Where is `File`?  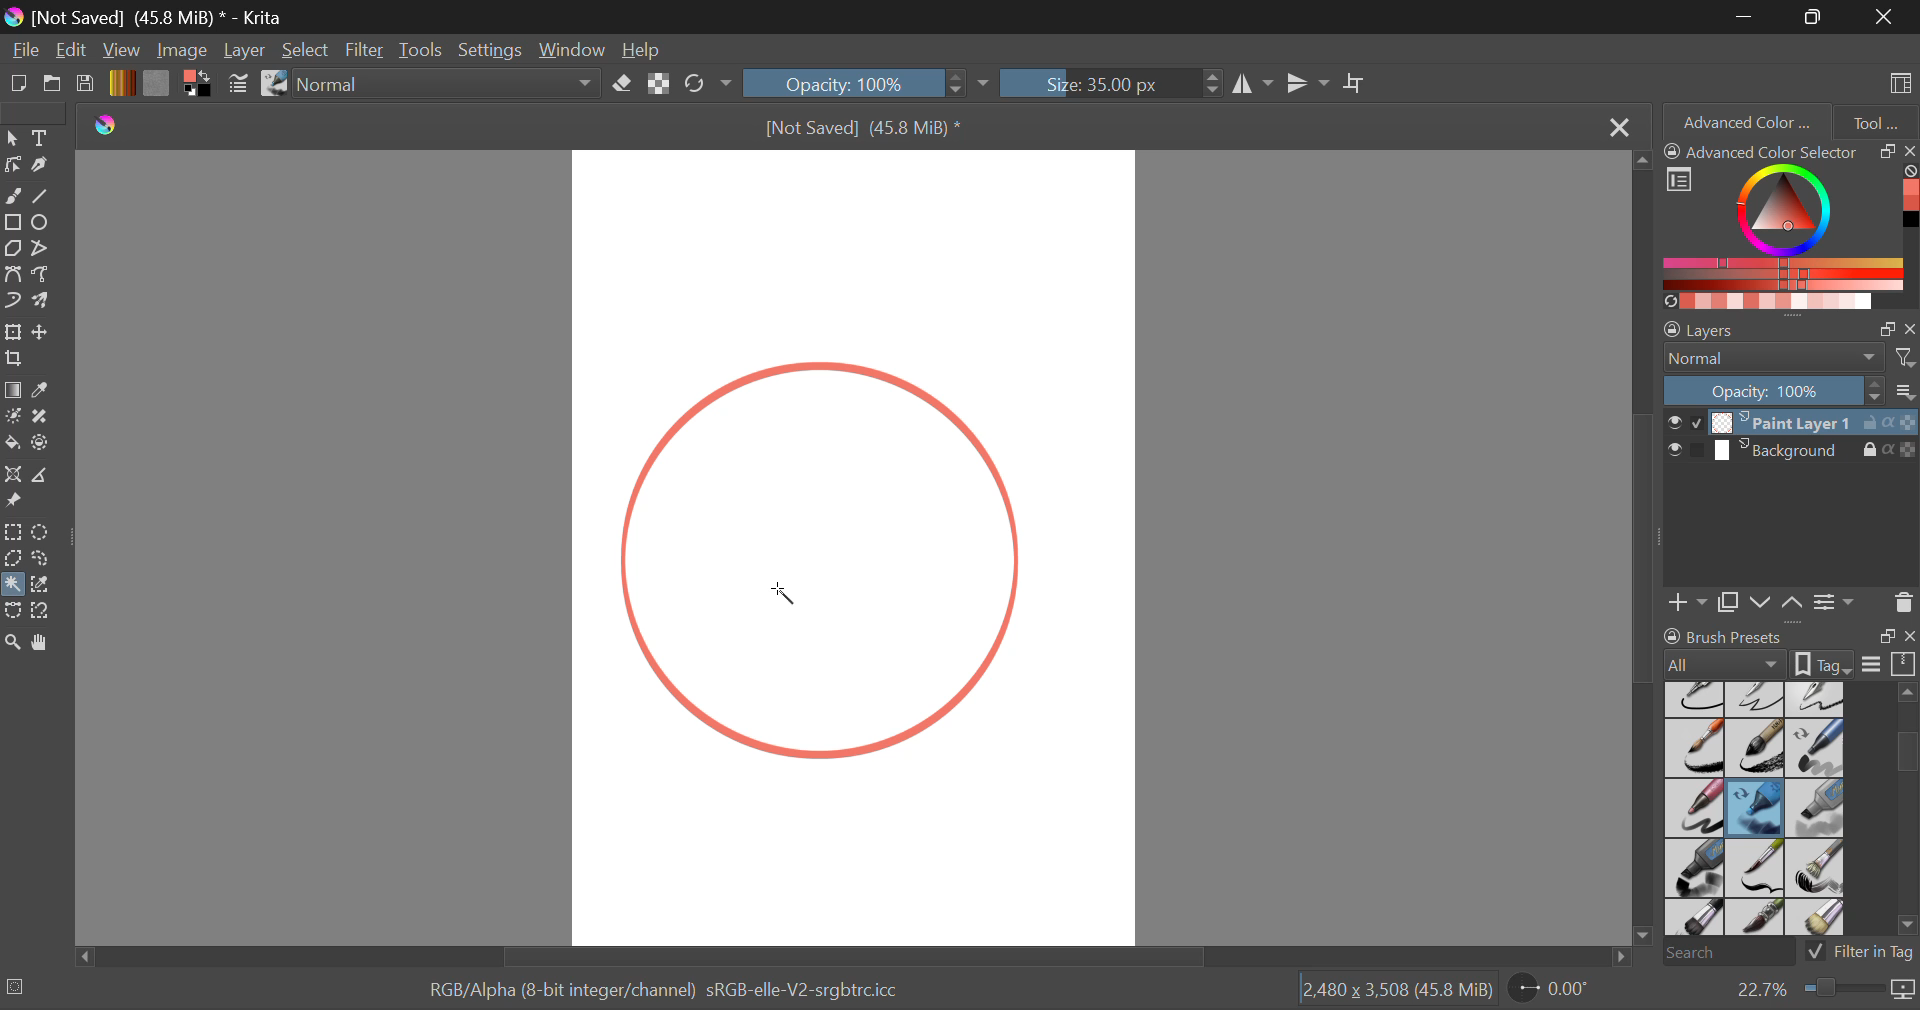 File is located at coordinates (26, 52).